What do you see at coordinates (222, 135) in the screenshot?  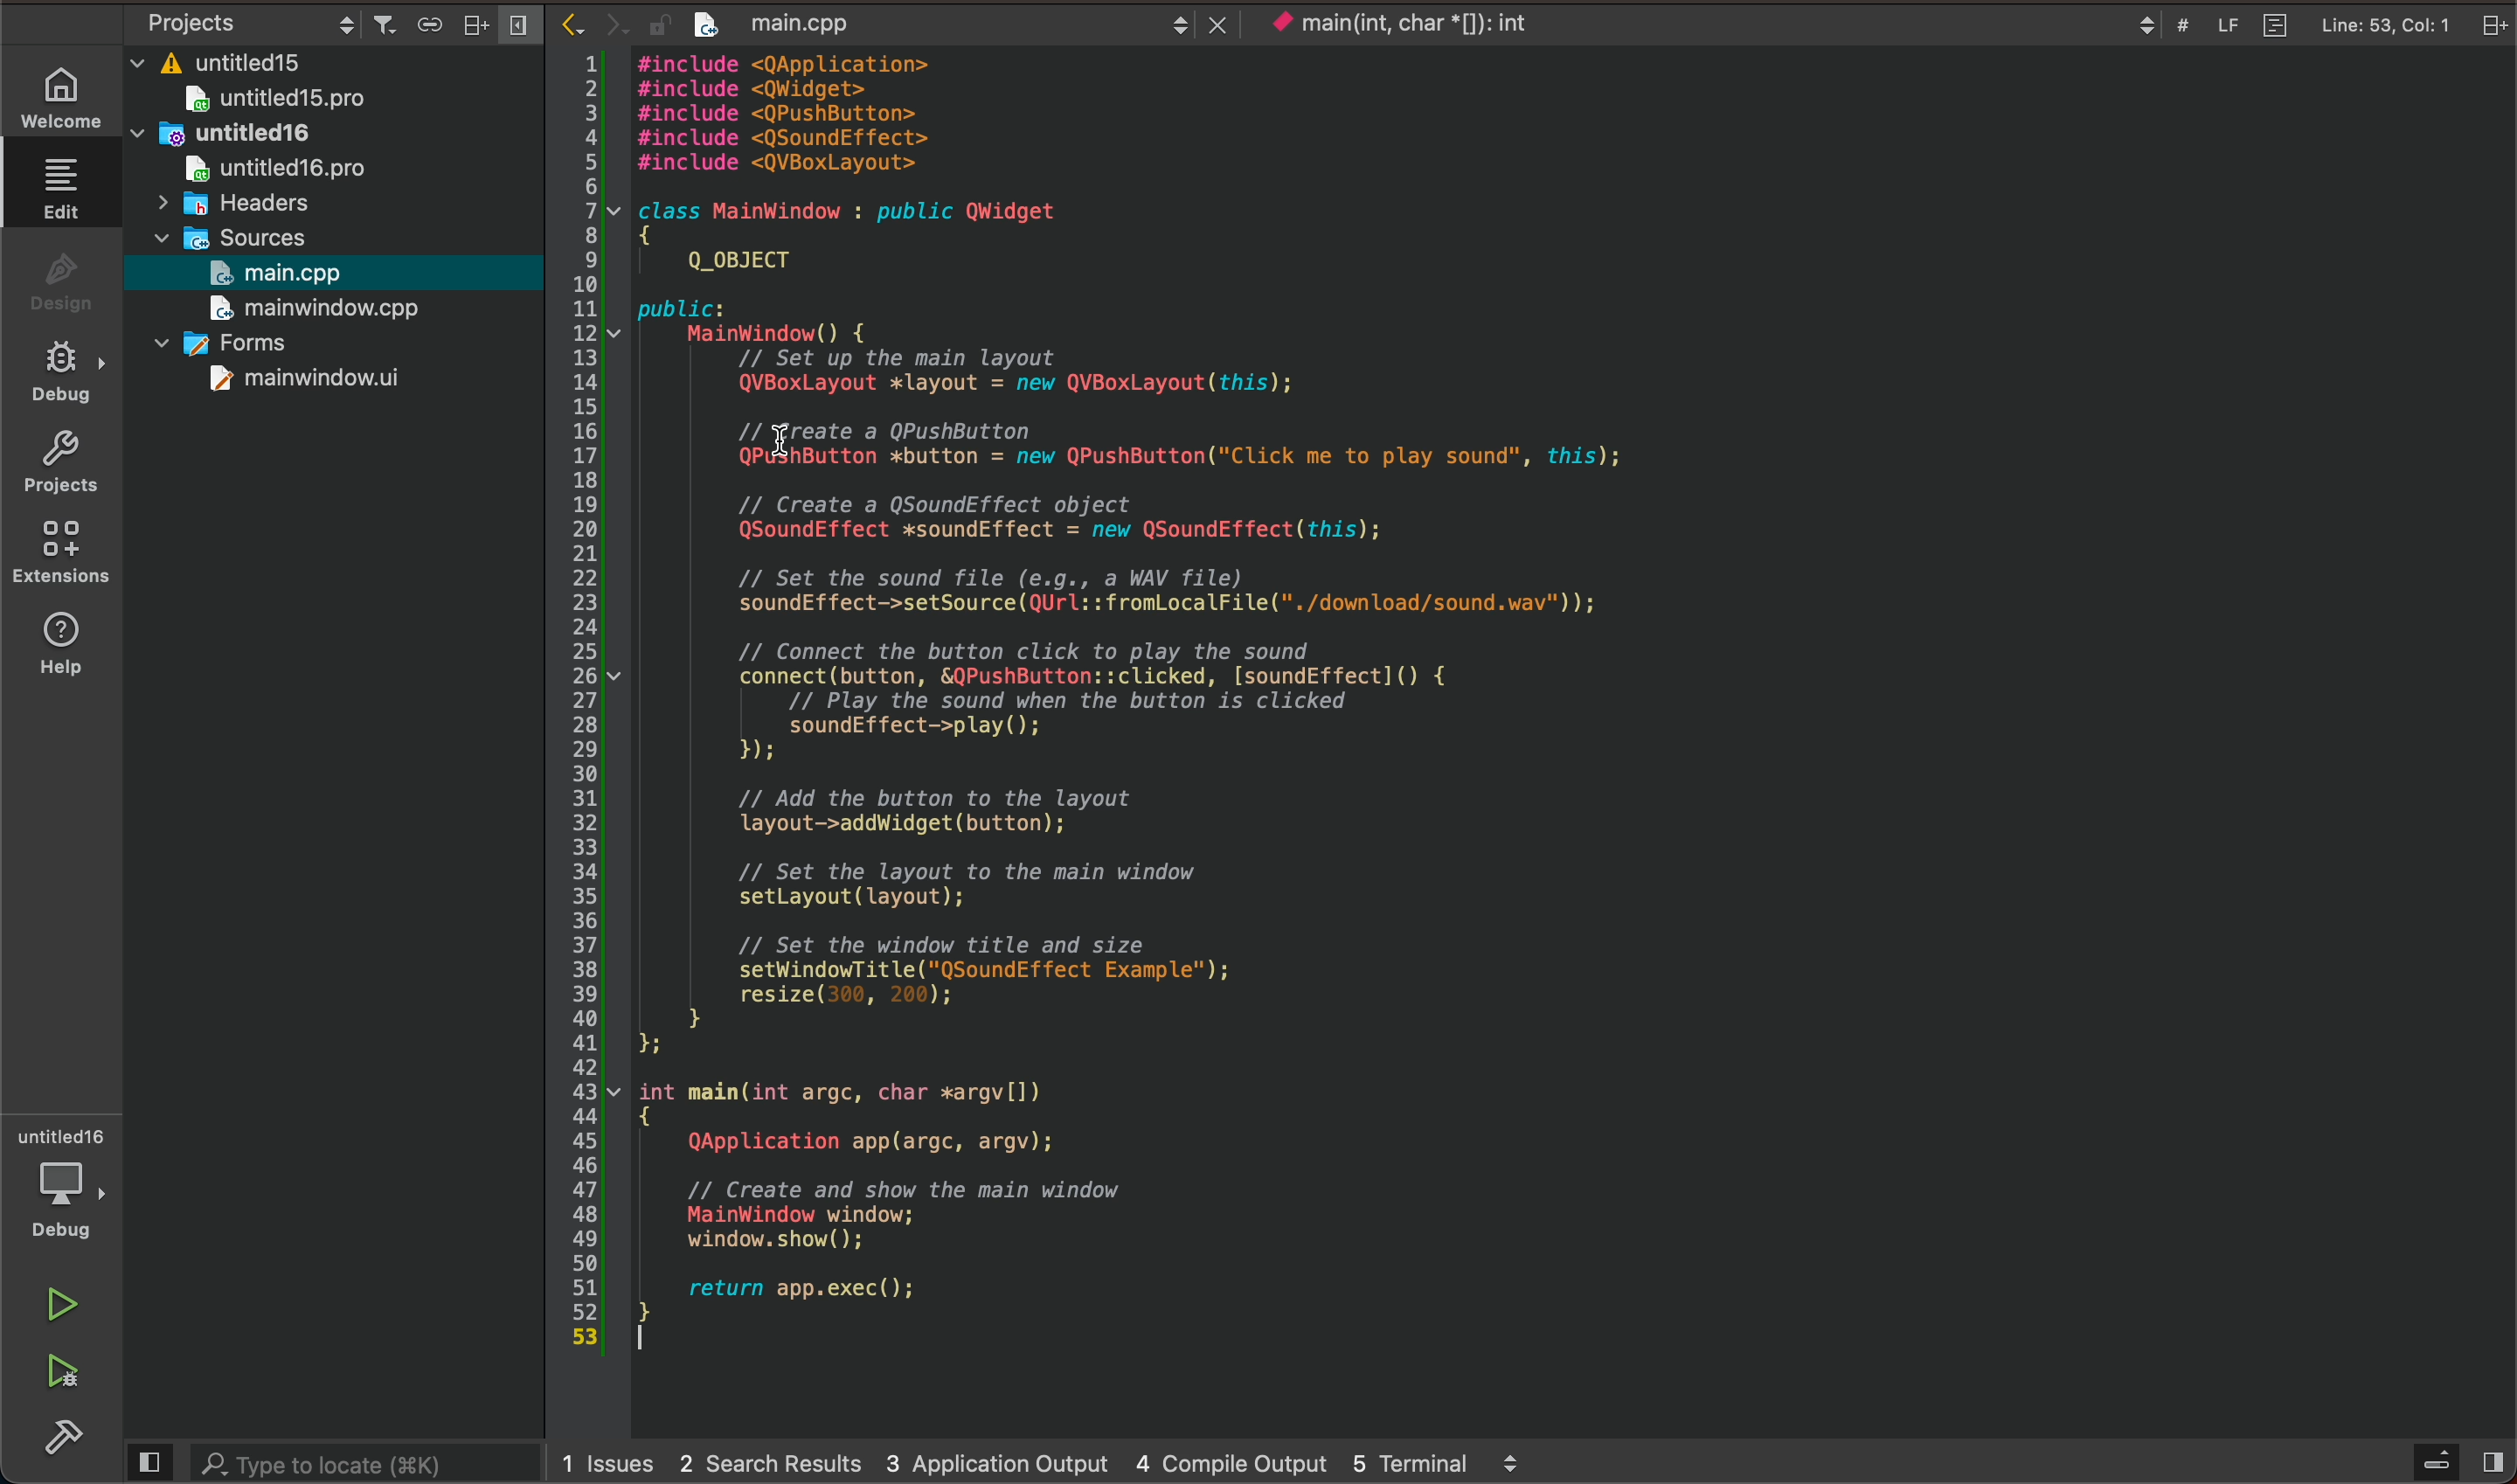 I see `untitled16` at bounding box center [222, 135].